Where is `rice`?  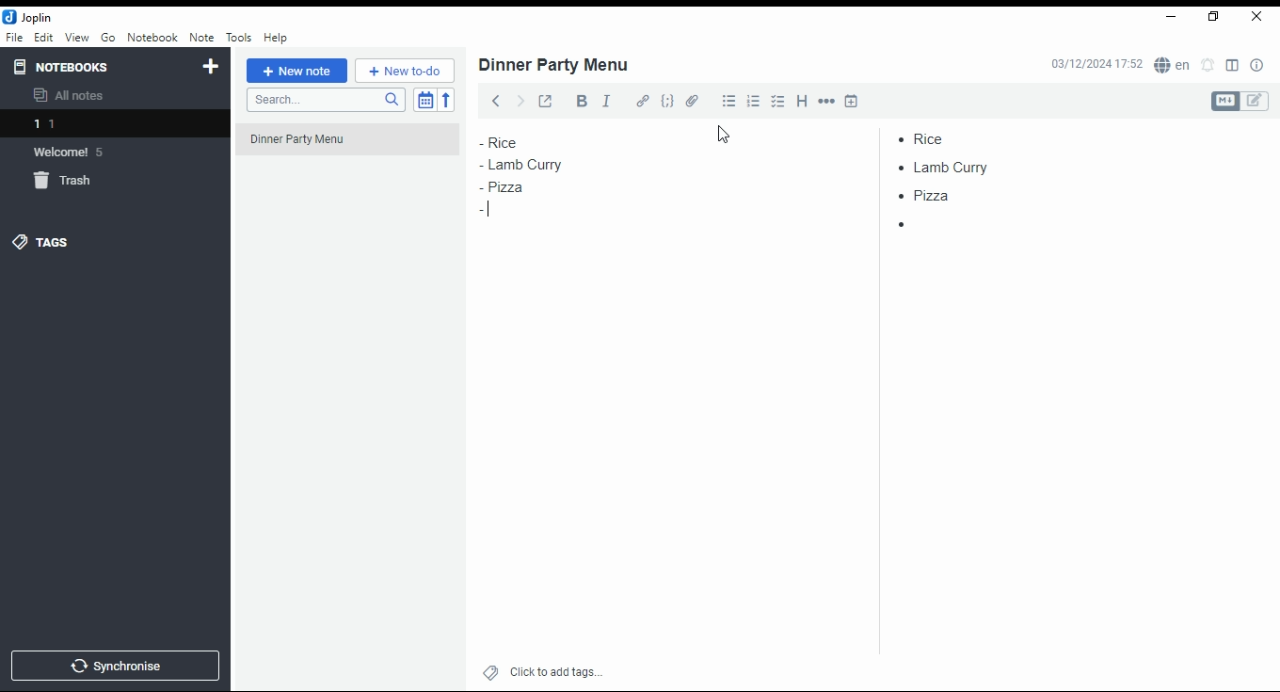
rice is located at coordinates (512, 142).